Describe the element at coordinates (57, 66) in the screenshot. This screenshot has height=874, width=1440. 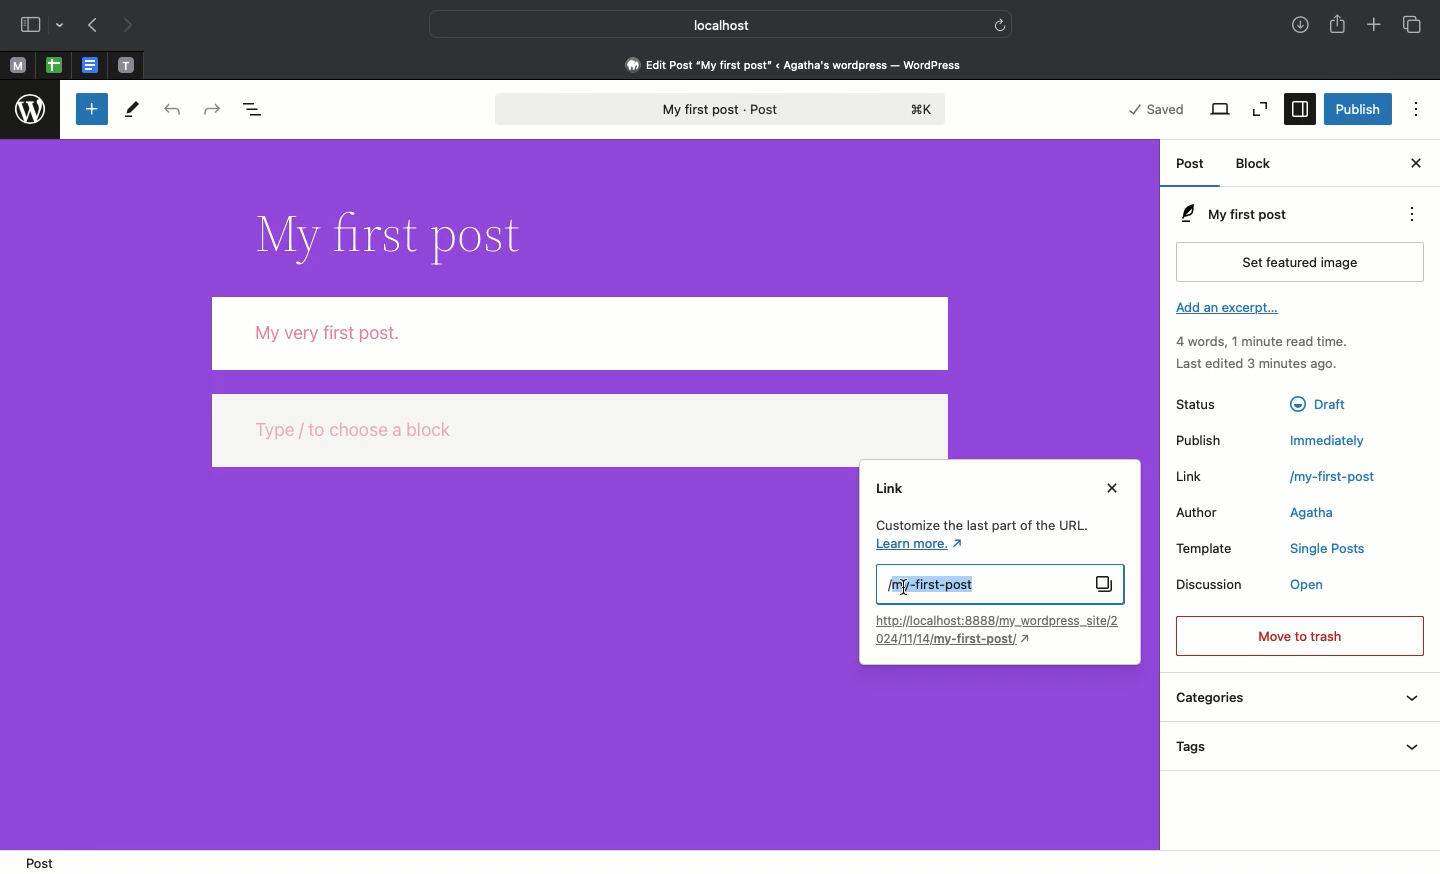
I see `pinned tabs` at that location.